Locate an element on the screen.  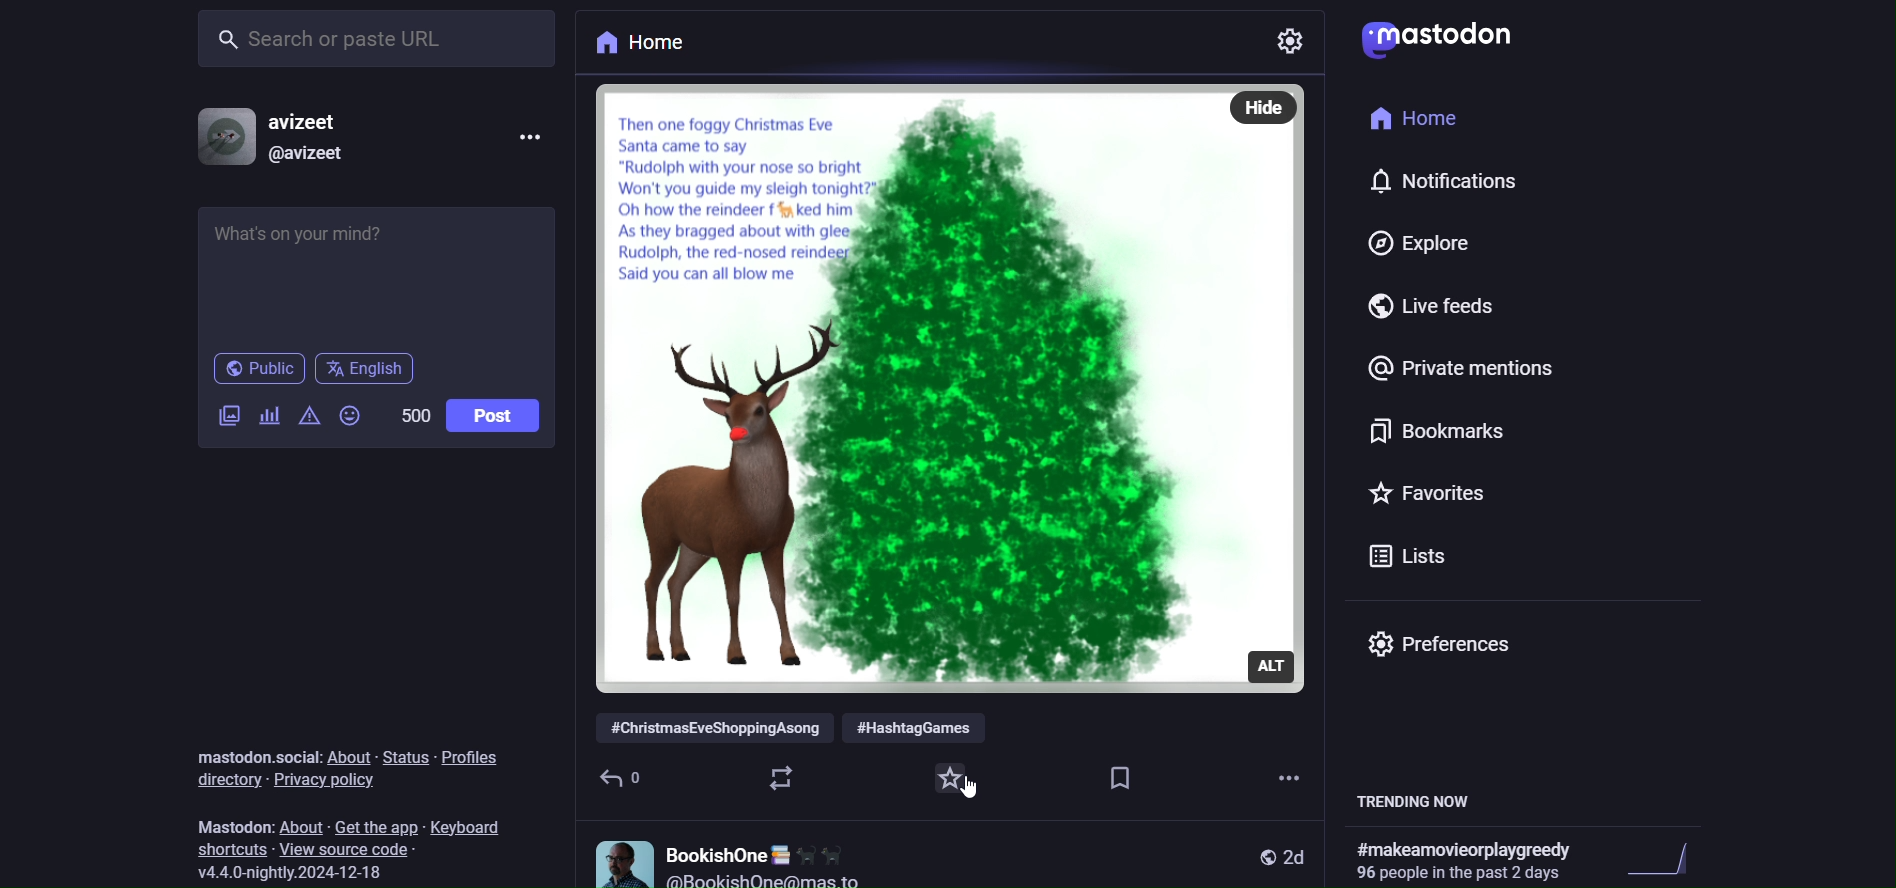
setting is located at coordinates (1297, 47).